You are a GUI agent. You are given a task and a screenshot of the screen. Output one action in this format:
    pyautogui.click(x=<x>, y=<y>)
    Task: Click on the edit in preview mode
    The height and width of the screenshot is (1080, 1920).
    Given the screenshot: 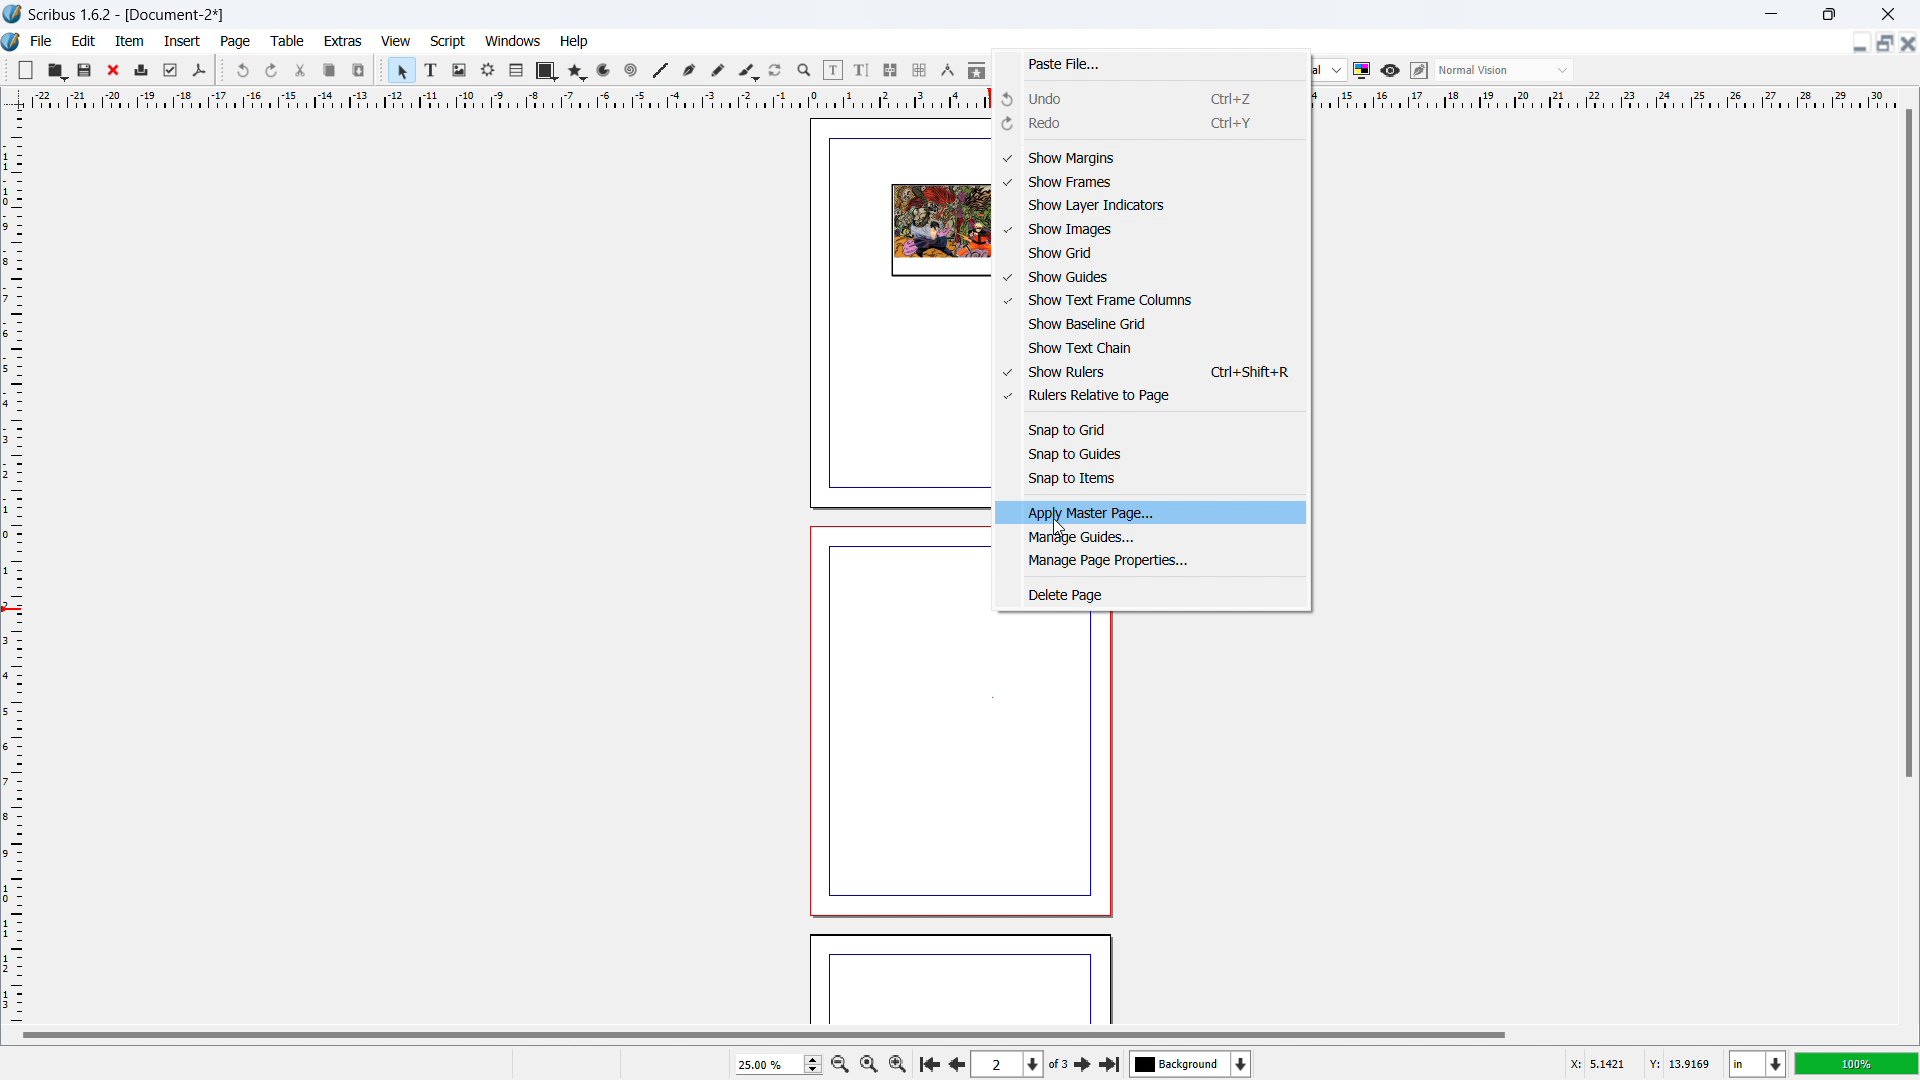 What is the action you would take?
    pyautogui.click(x=1418, y=71)
    